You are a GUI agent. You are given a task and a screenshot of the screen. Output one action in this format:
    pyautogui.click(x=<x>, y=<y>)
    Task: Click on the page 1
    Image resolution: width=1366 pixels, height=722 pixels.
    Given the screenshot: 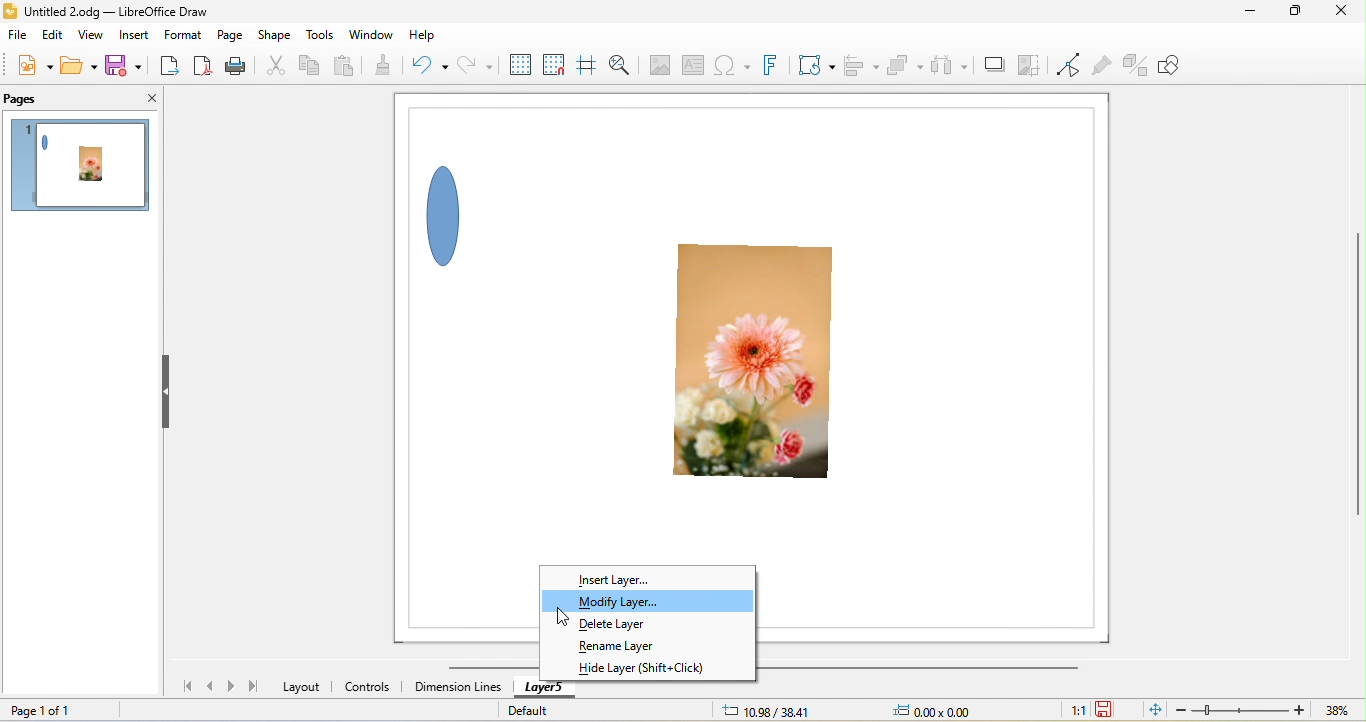 What is the action you would take?
    pyautogui.click(x=84, y=169)
    